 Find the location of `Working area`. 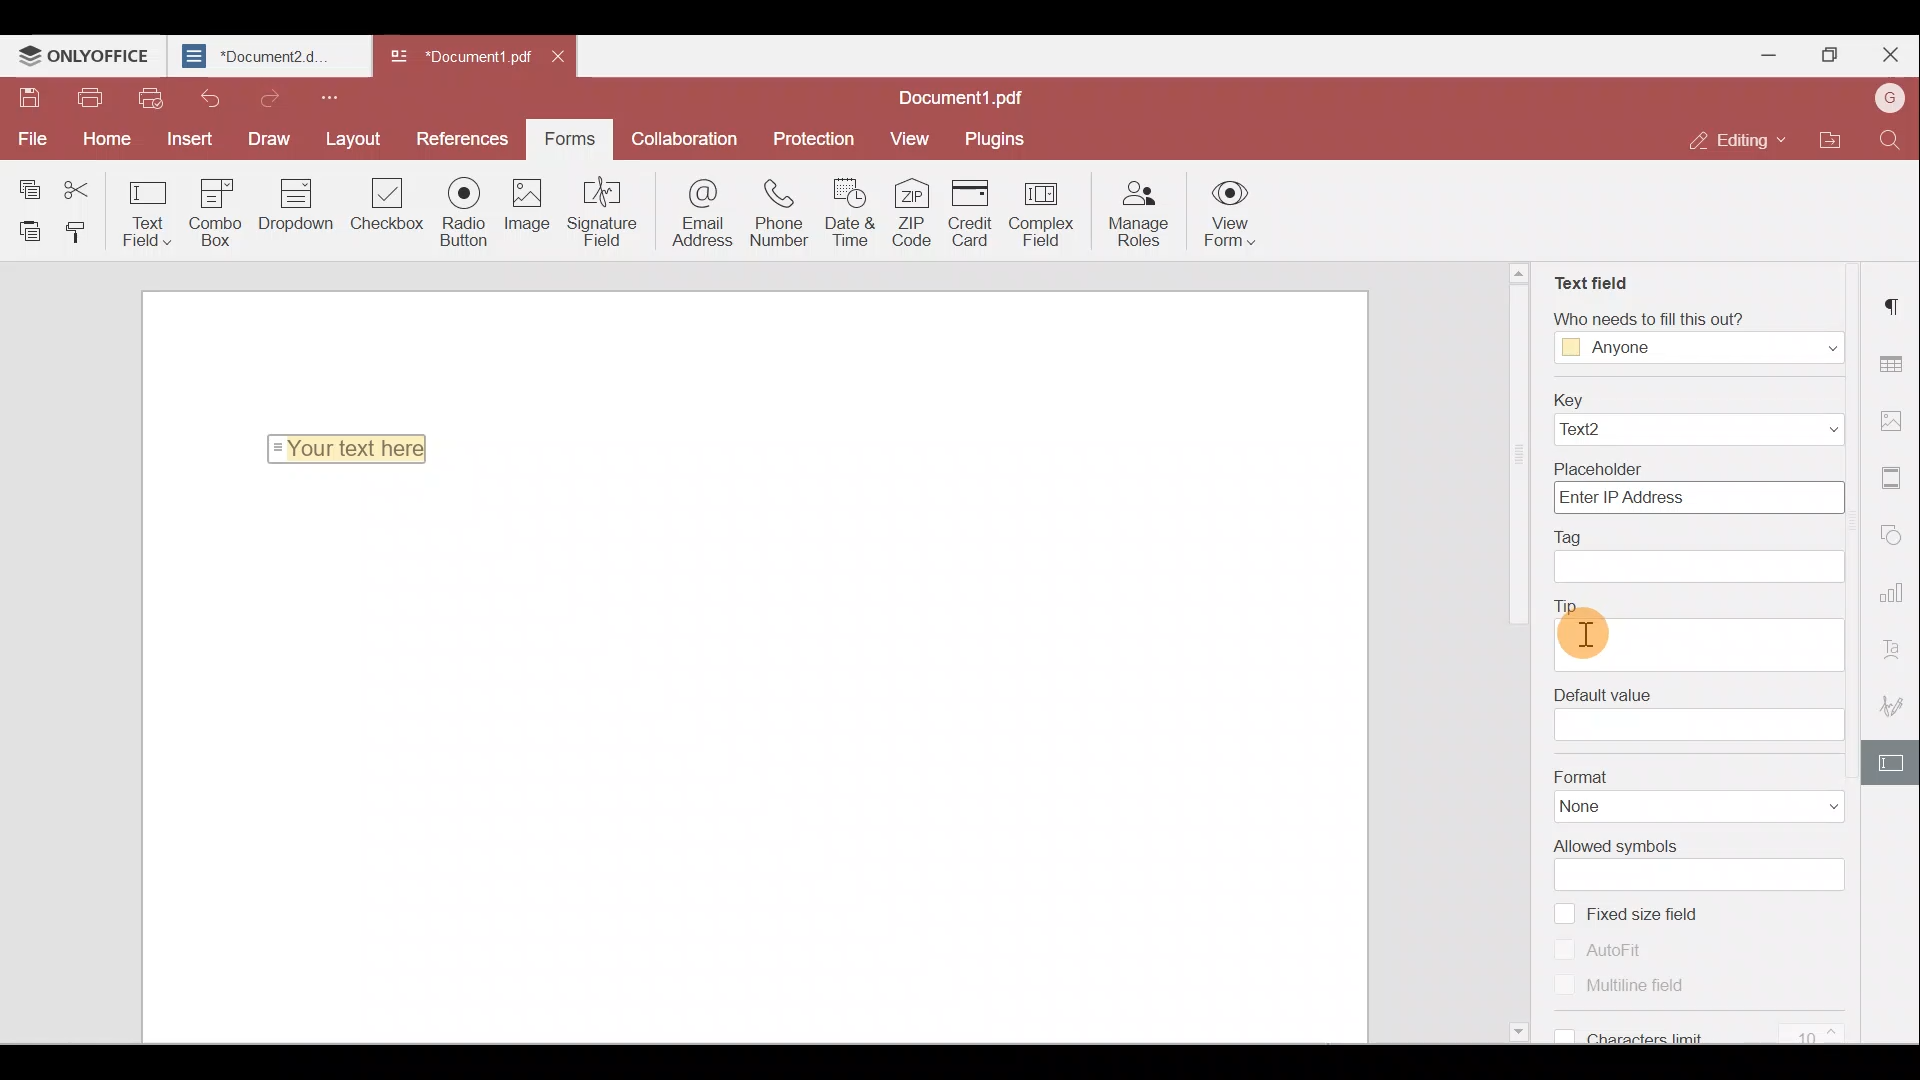

Working area is located at coordinates (751, 761).